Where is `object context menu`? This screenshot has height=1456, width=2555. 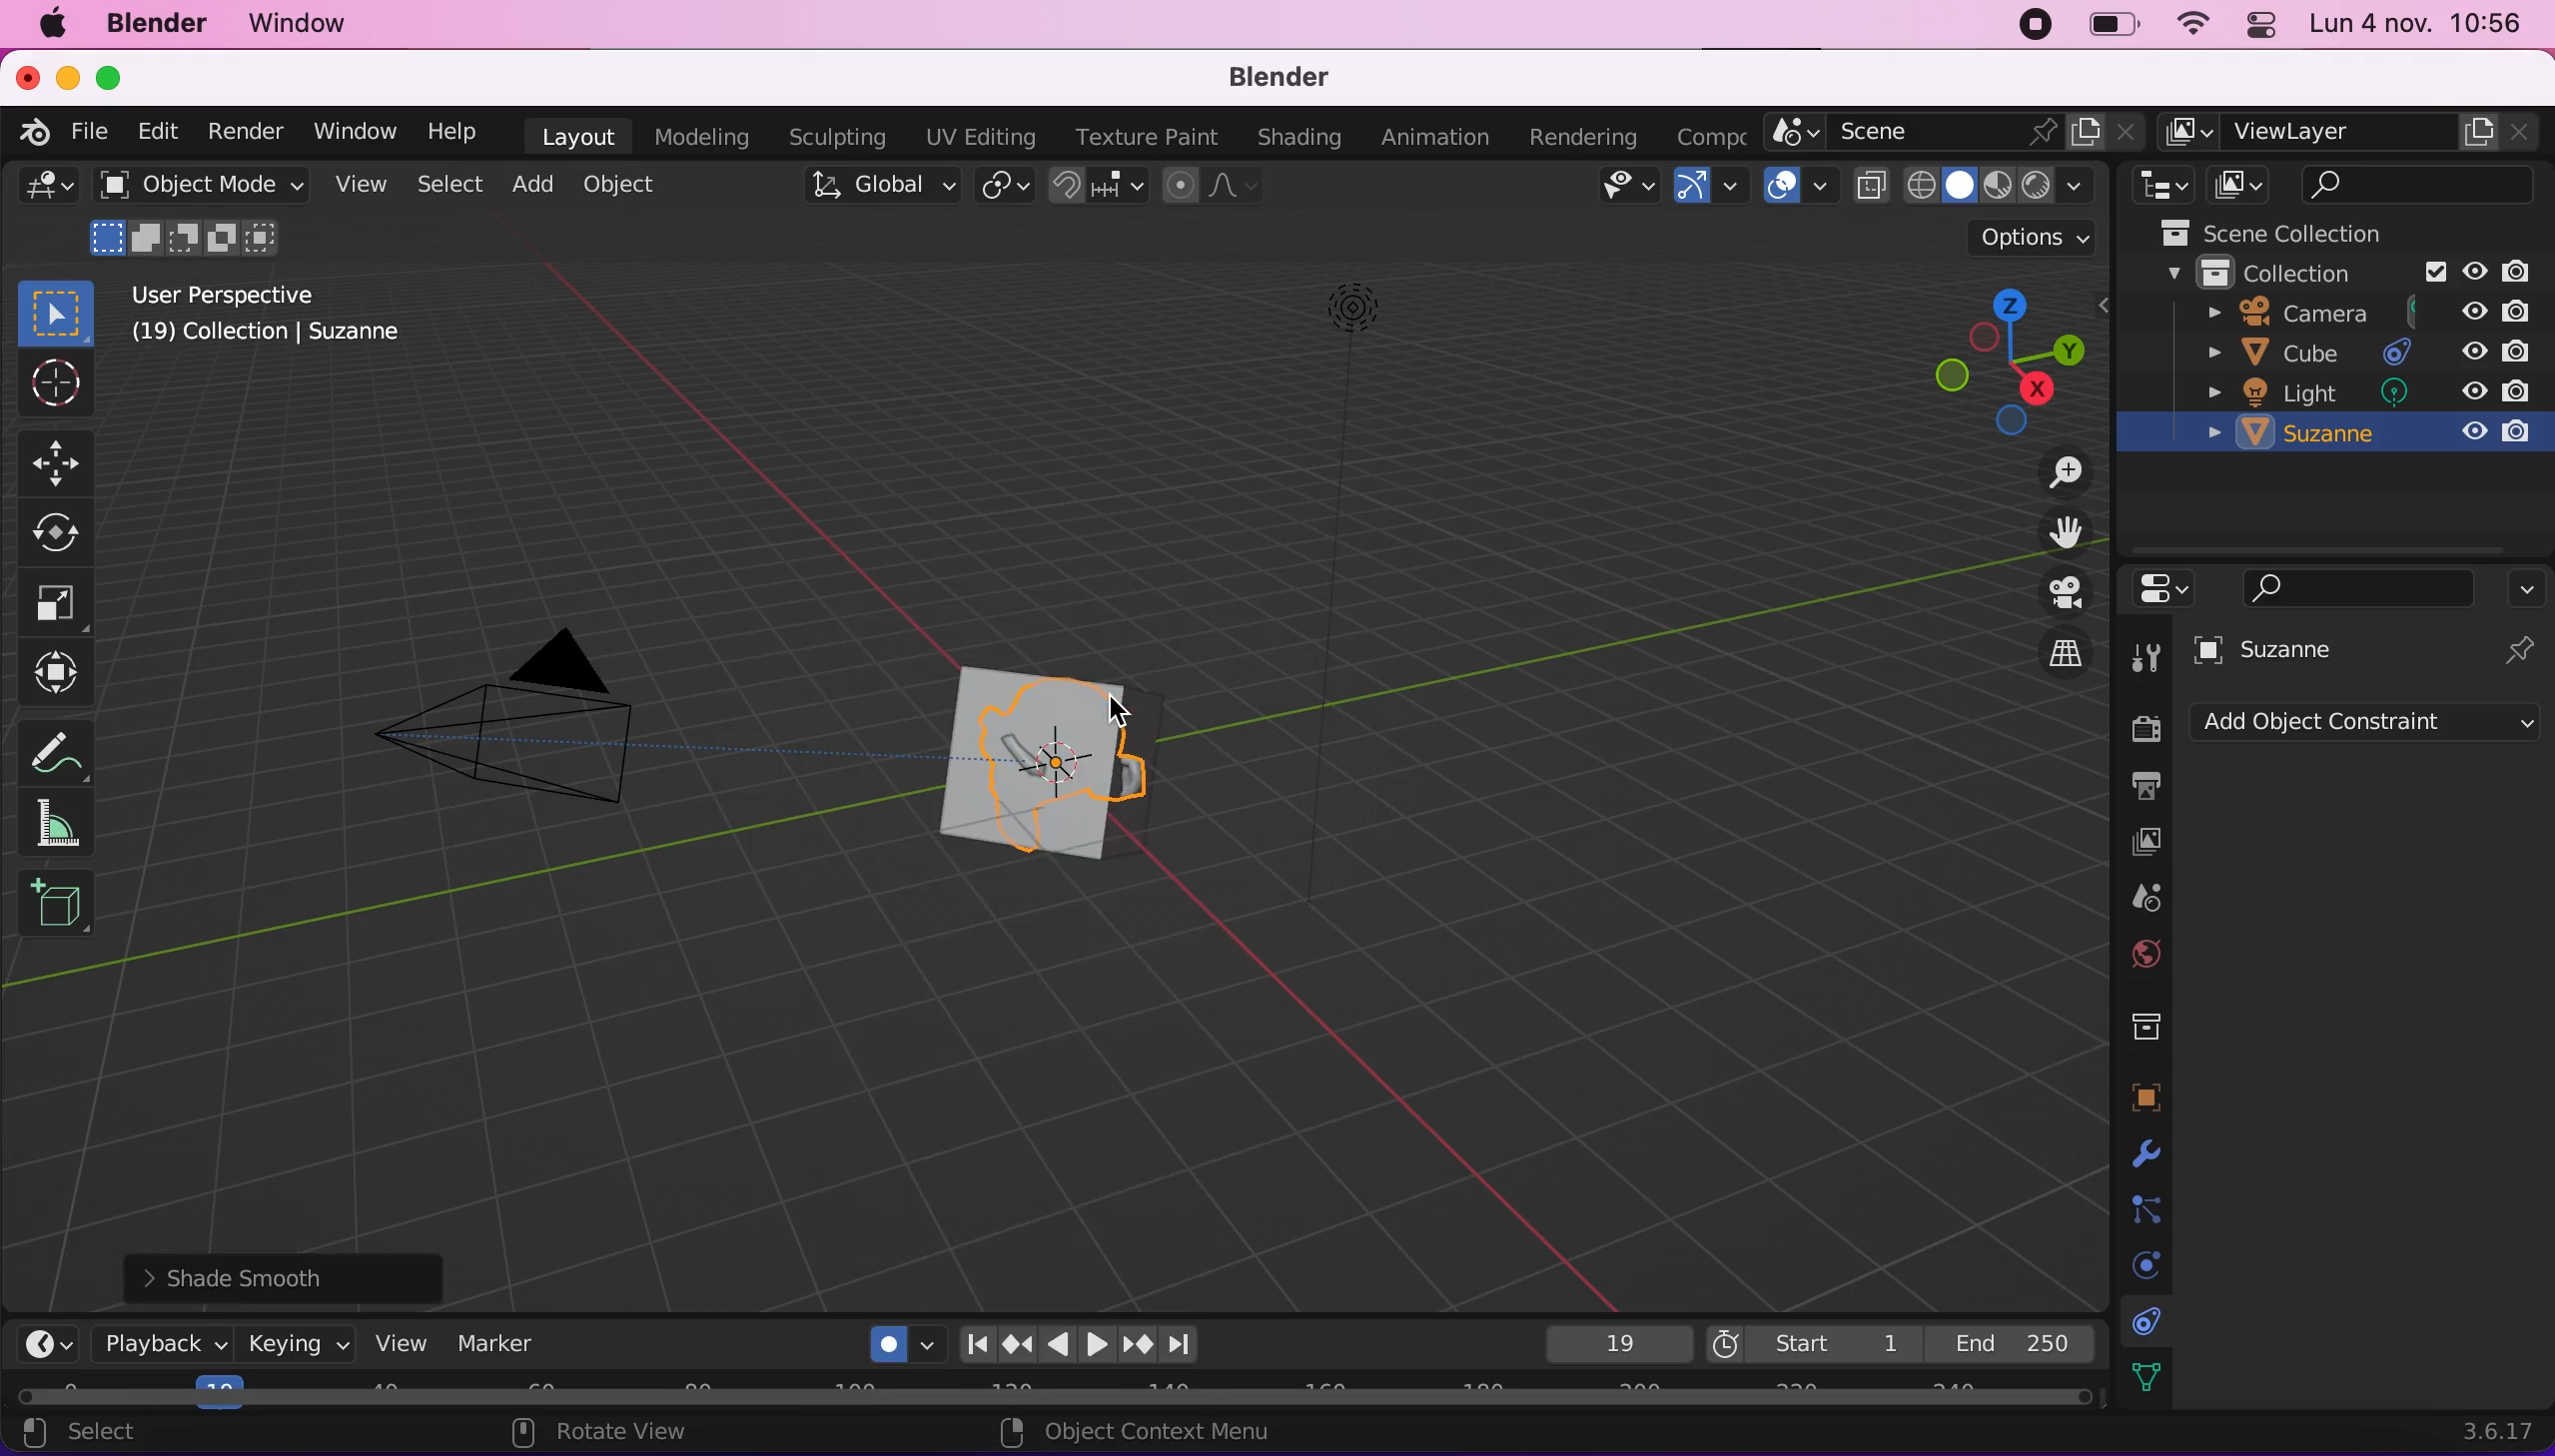 object context menu is located at coordinates (1145, 1432).